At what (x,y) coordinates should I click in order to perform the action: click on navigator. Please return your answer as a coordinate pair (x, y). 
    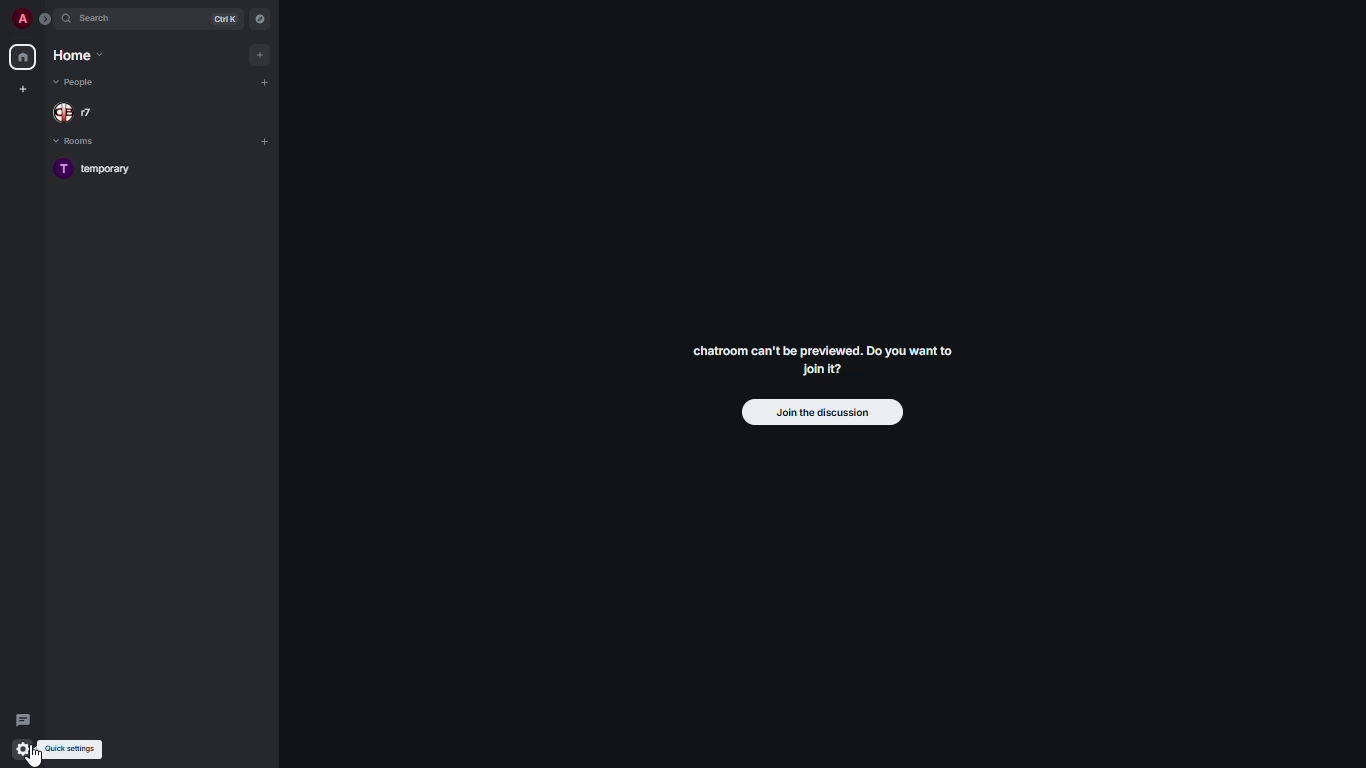
    Looking at the image, I should click on (259, 18).